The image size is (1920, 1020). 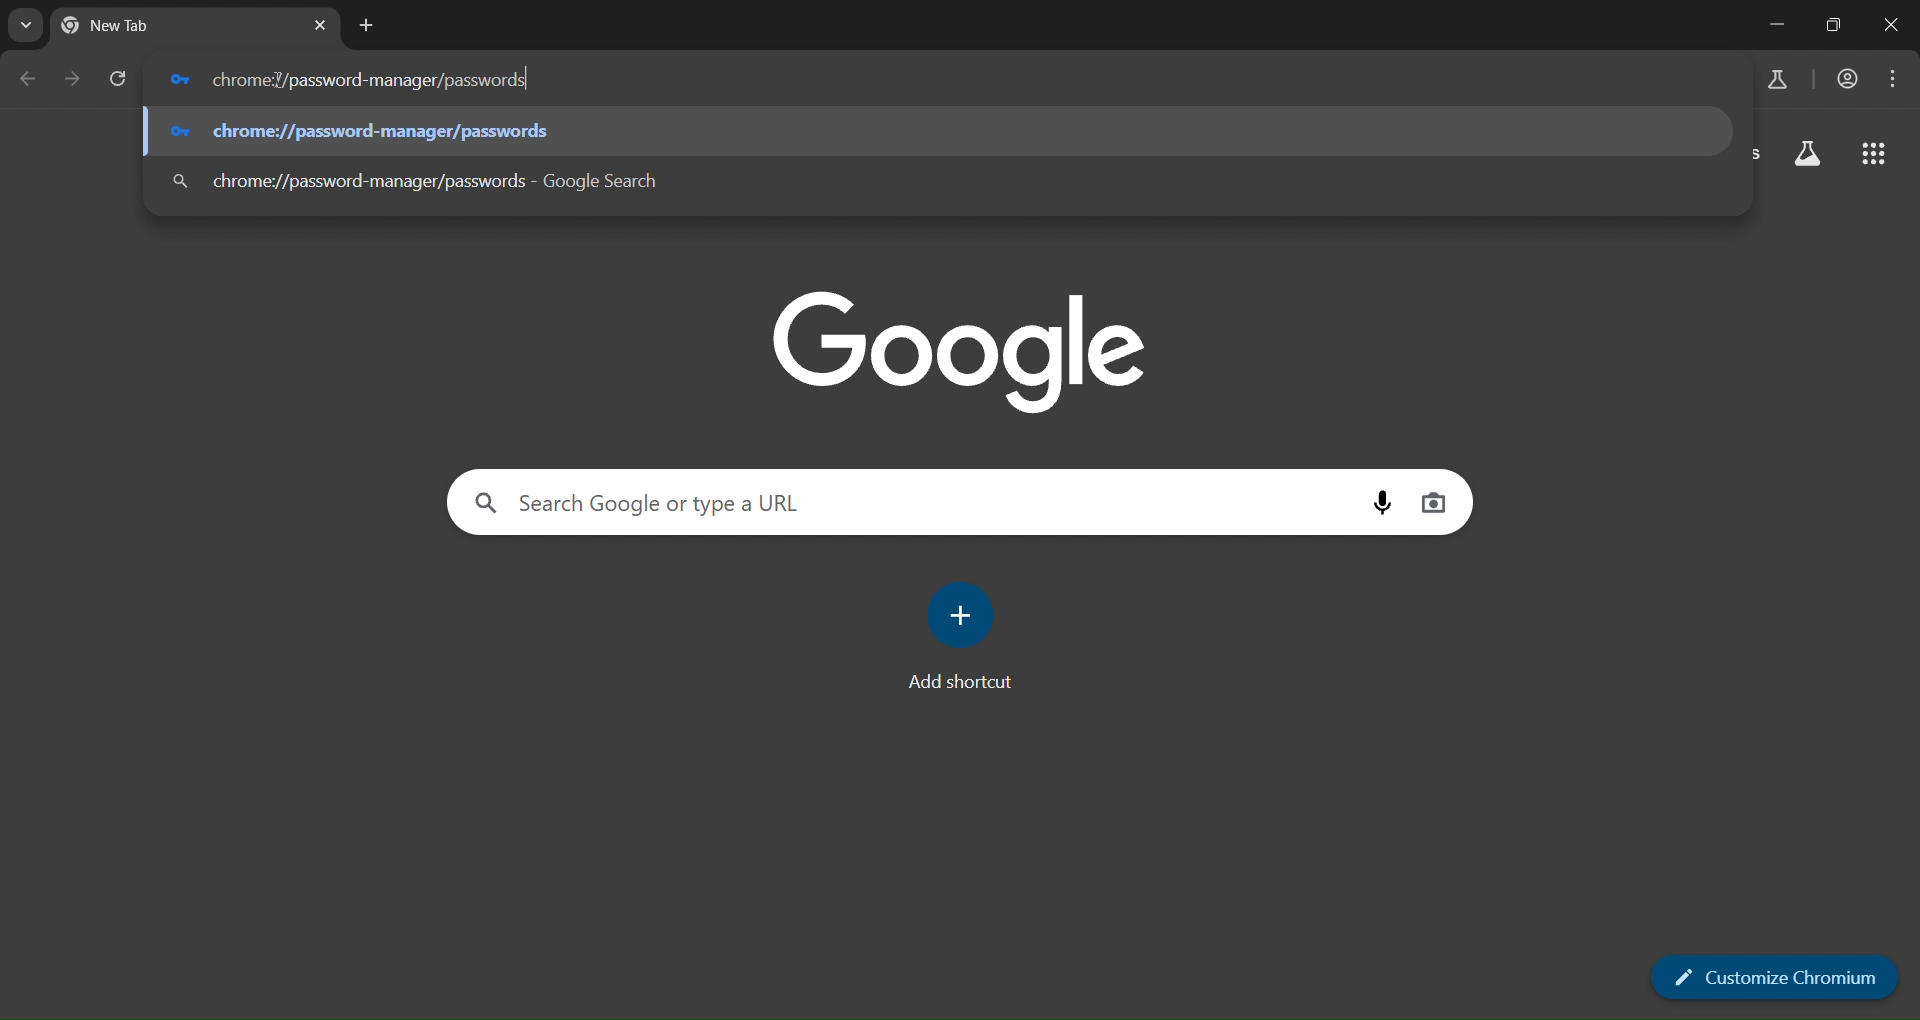 What do you see at coordinates (275, 82) in the screenshot?
I see `cursor` at bounding box center [275, 82].